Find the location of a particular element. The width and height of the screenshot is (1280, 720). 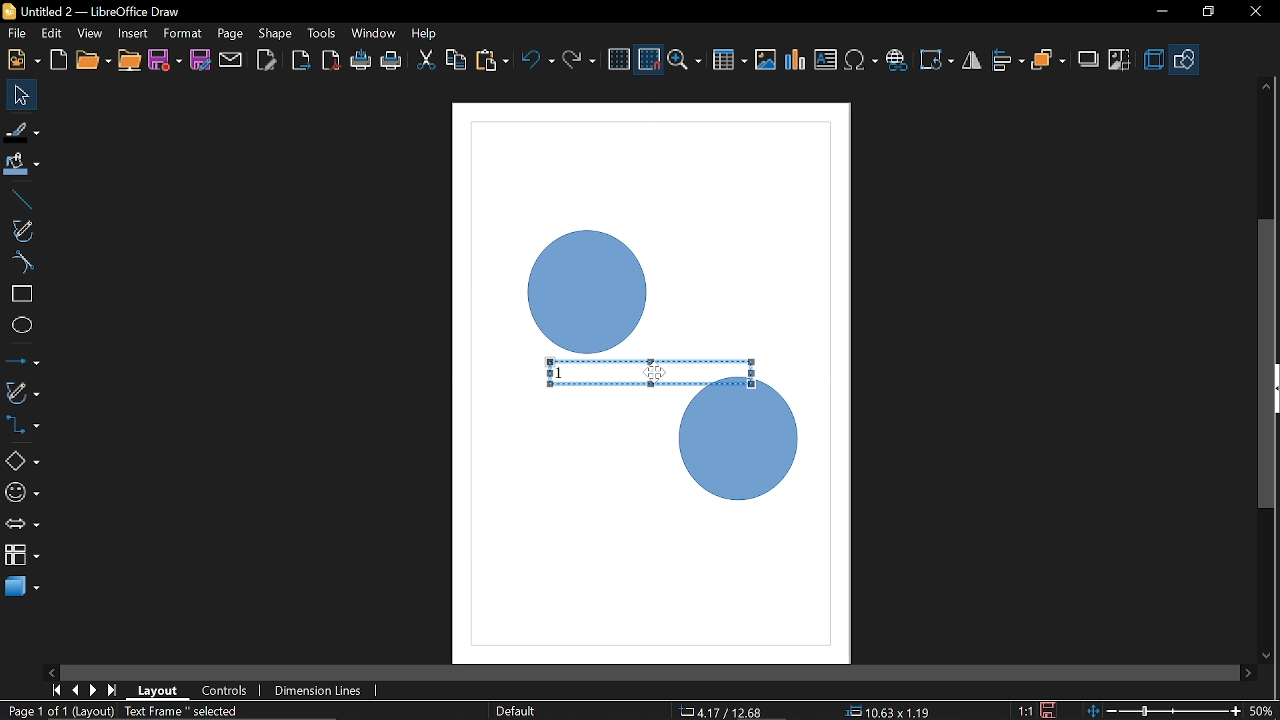

Cursor is located at coordinates (650, 373).